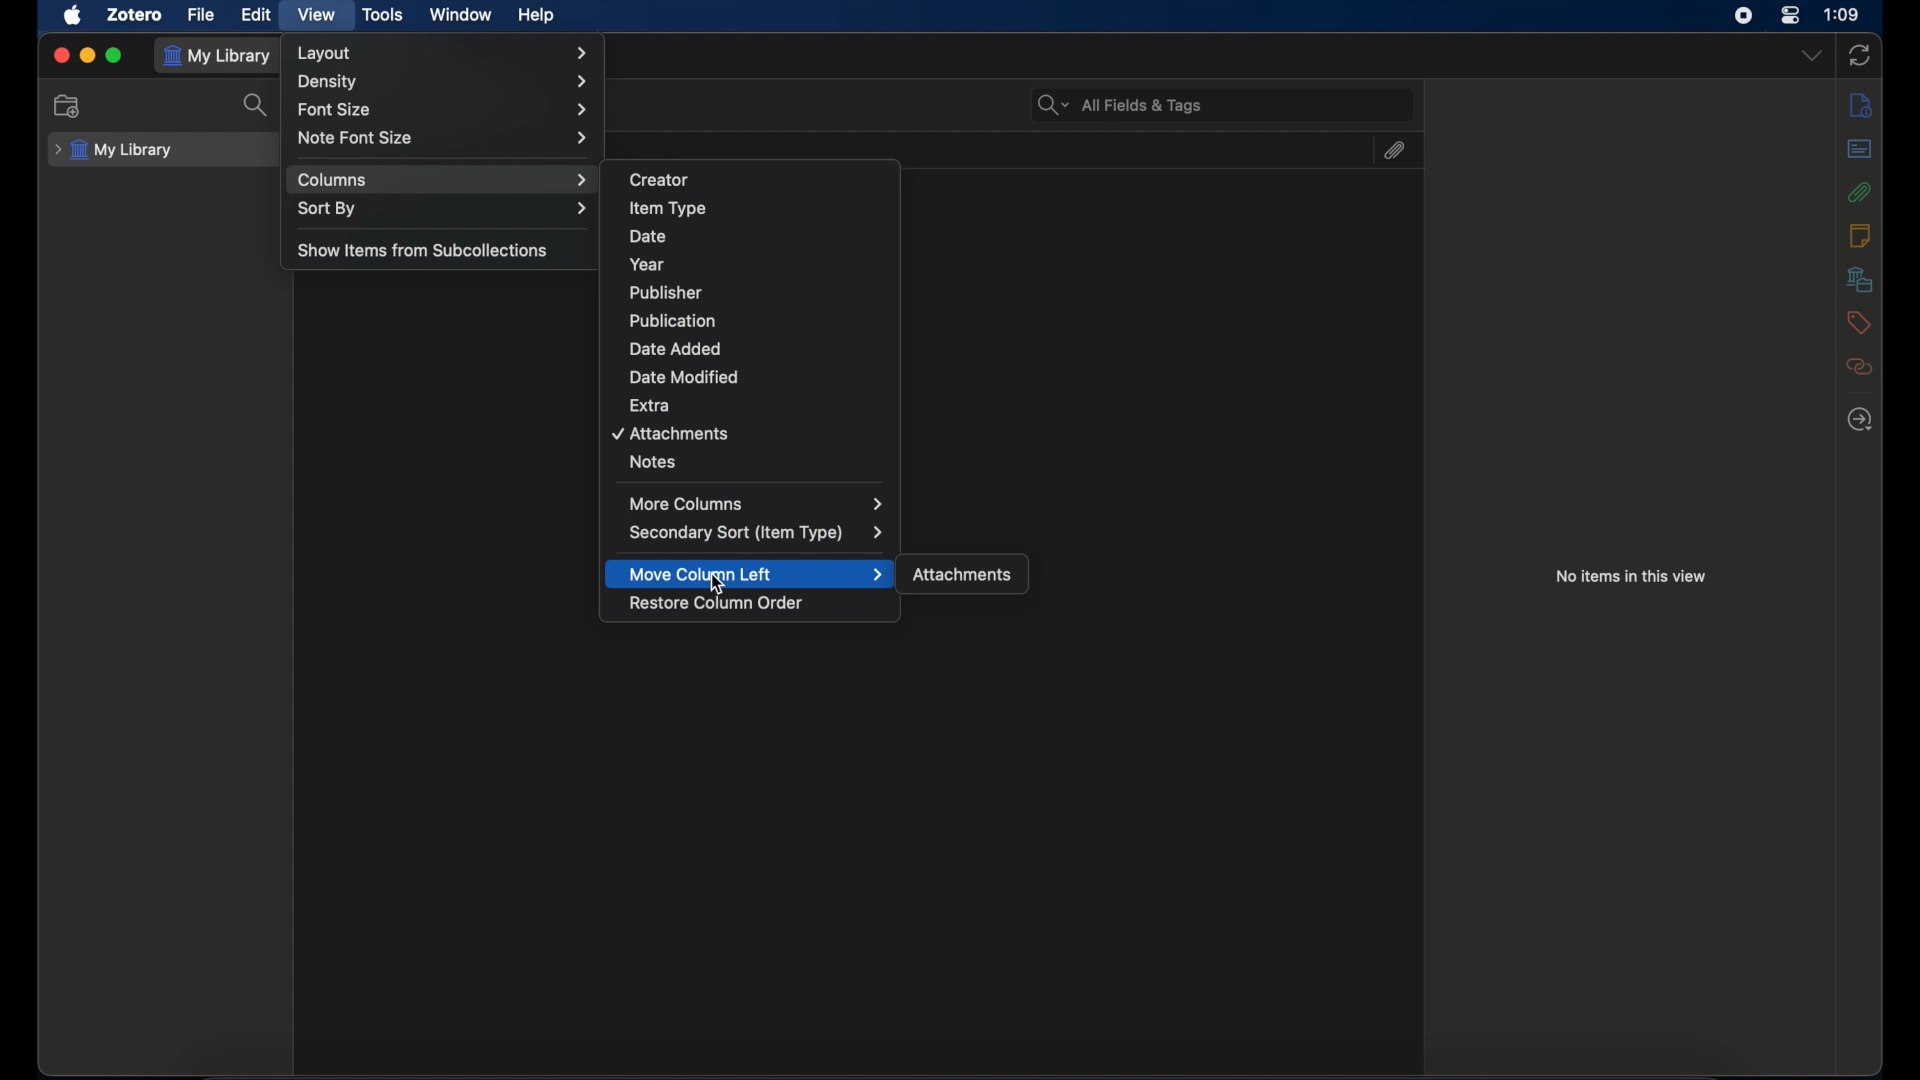 The image size is (1920, 1080). What do you see at coordinates (647, 264) in the screenshot?
I see `year` at bounding box center [647, 264].